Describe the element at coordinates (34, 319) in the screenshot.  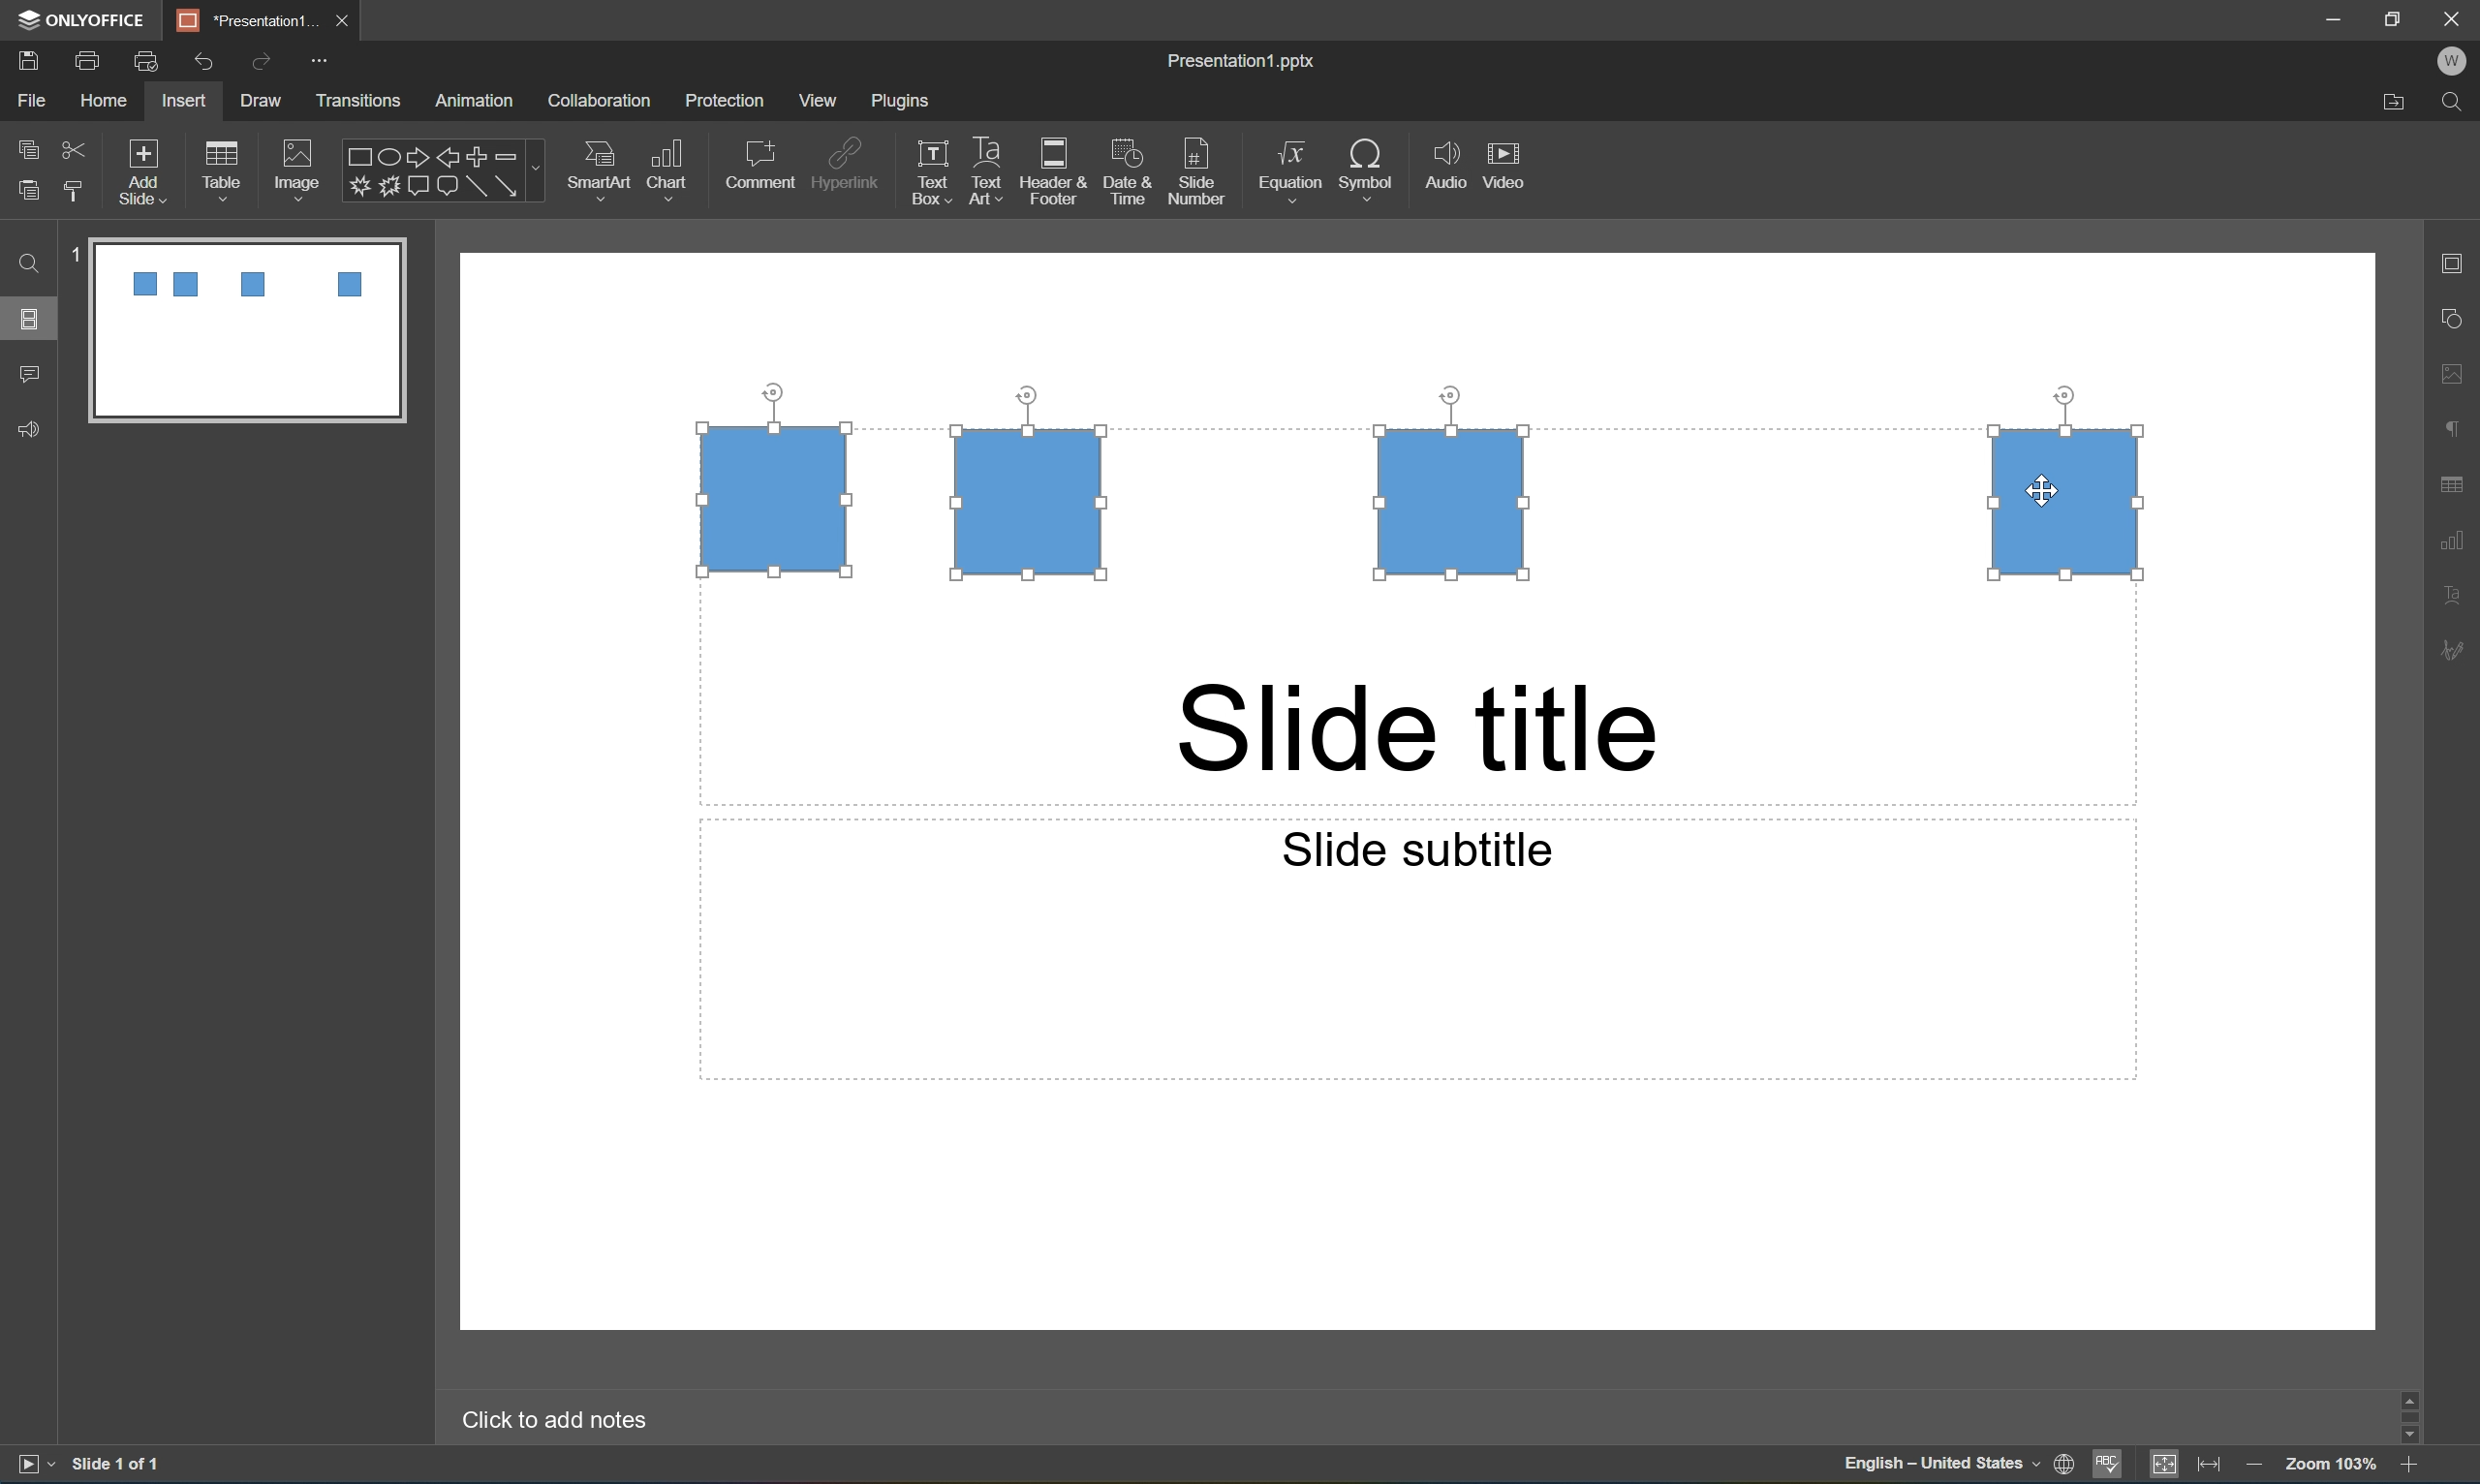
I see `slides` at that location.